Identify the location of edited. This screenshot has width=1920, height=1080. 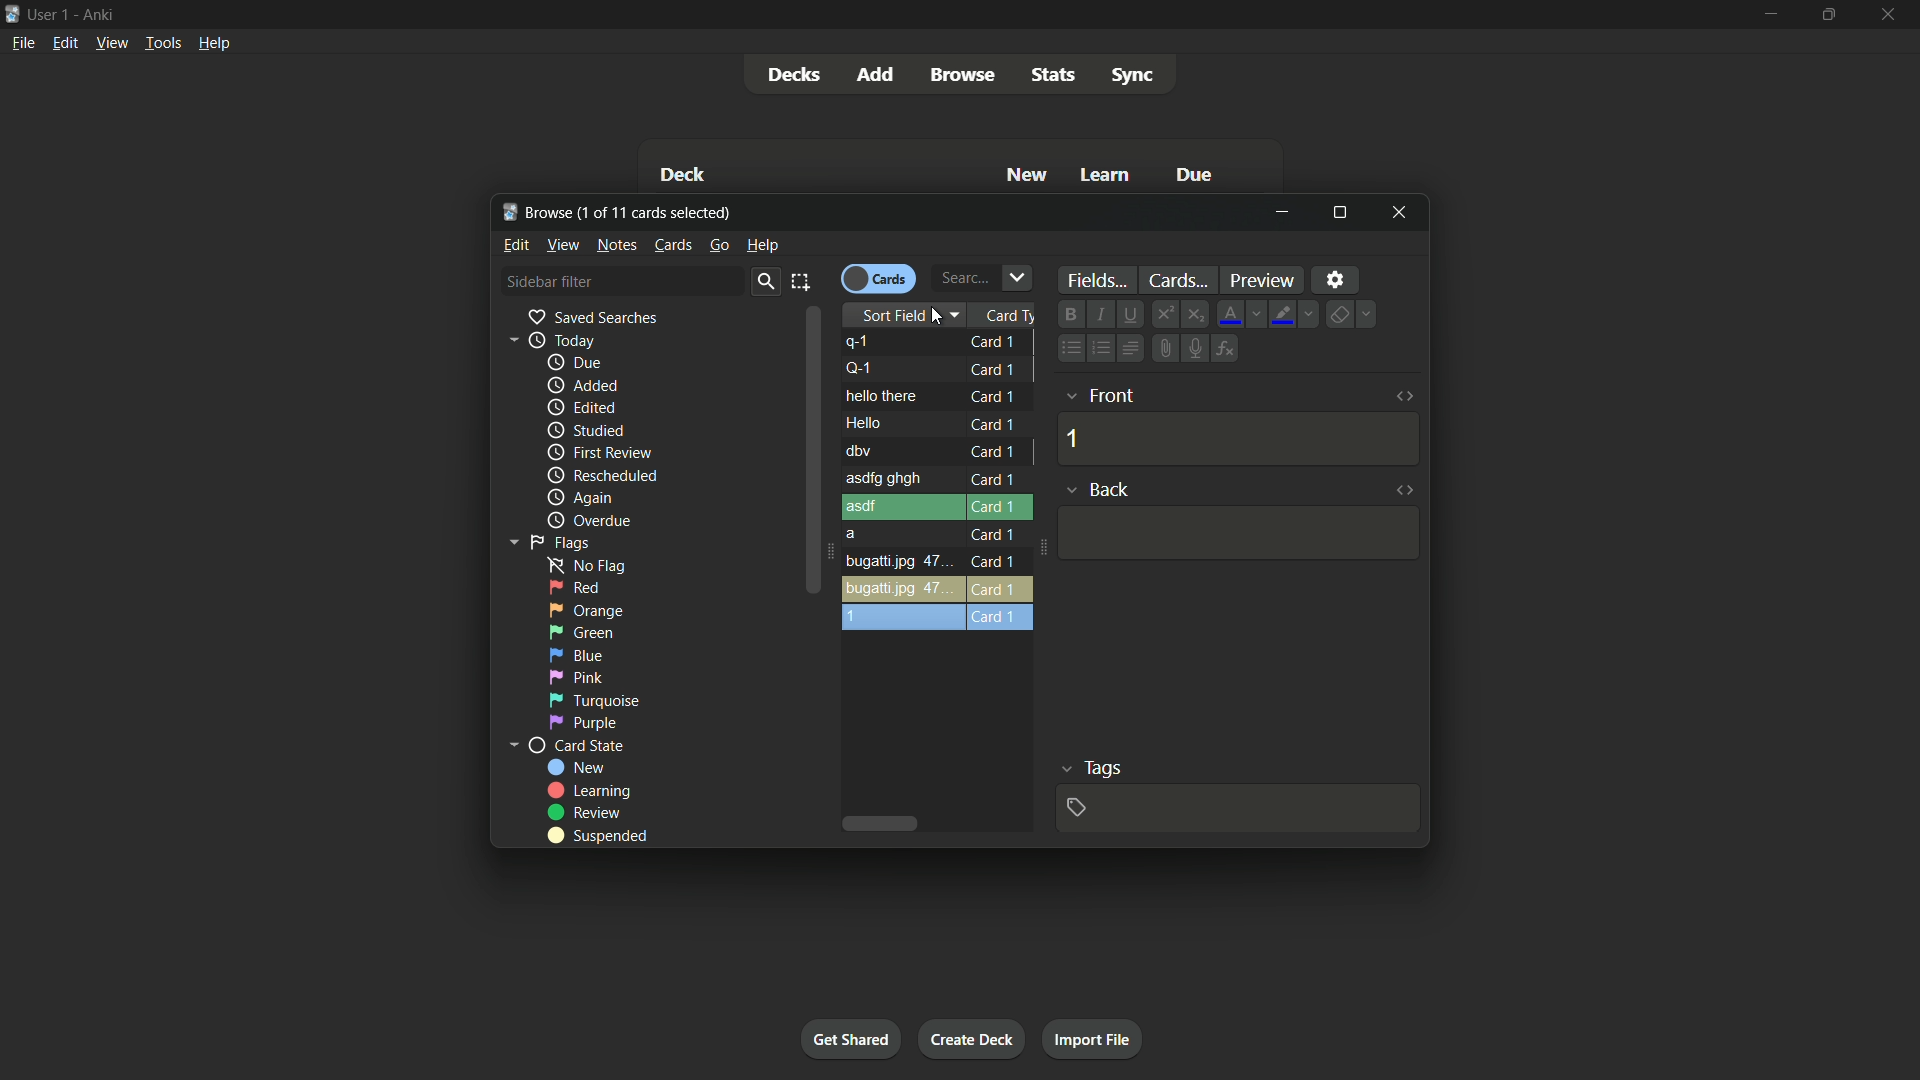
(580, 407).